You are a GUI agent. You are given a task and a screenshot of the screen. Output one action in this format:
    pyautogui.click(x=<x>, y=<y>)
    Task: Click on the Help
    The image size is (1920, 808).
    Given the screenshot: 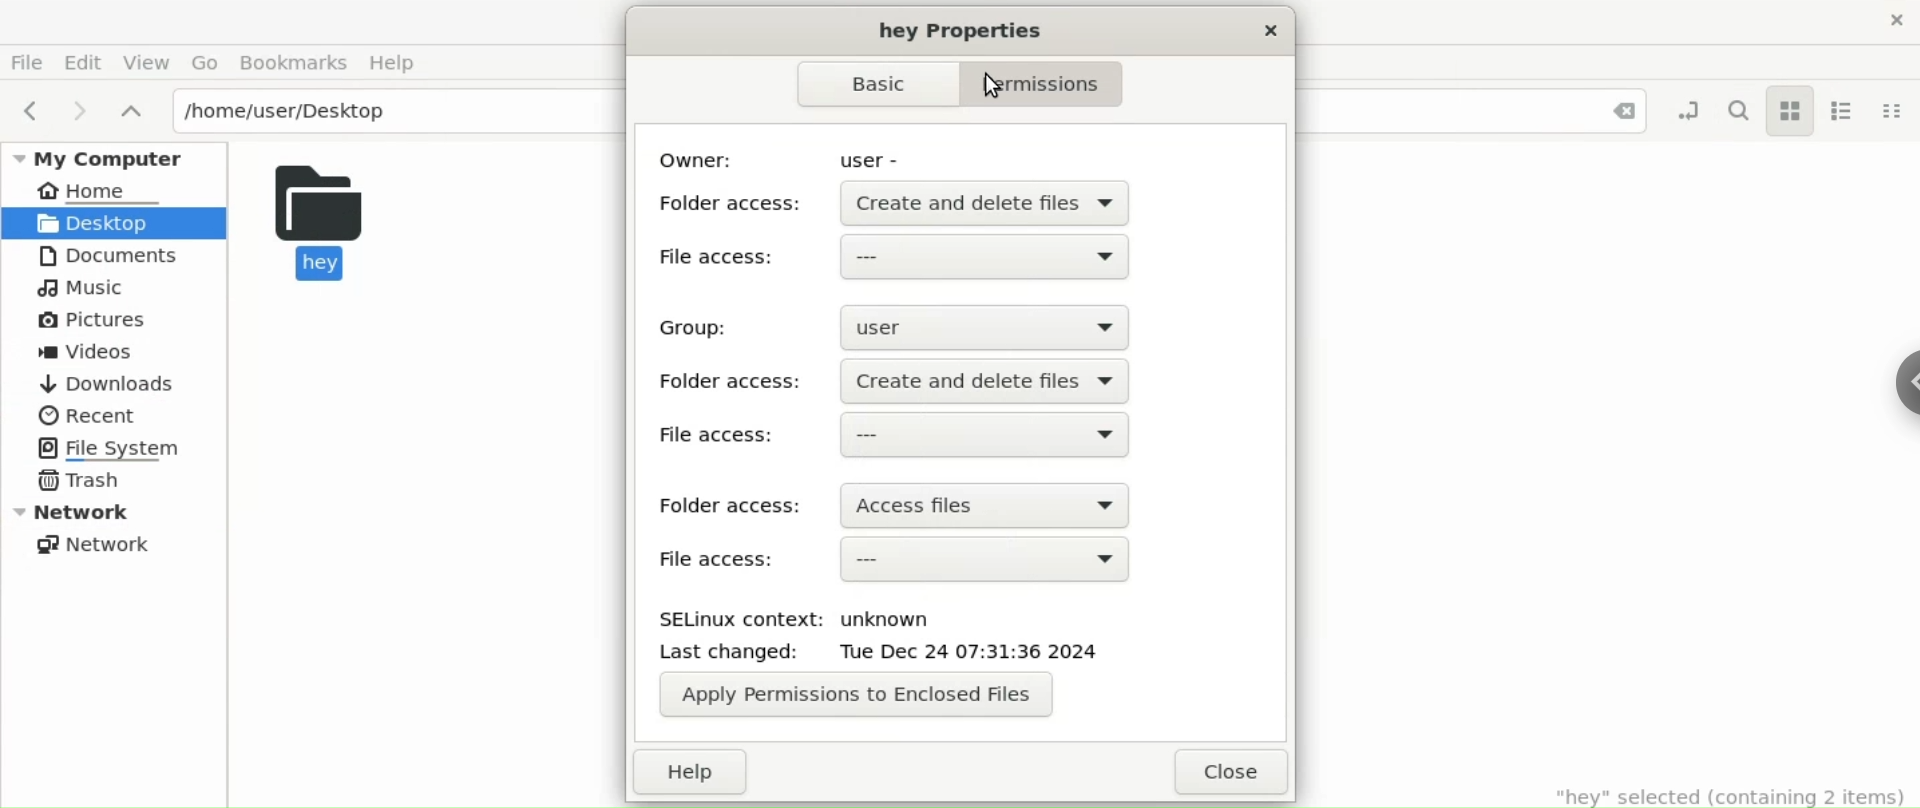 What is the action you would take?
    pyautogui.click(x=393, y=63)
    